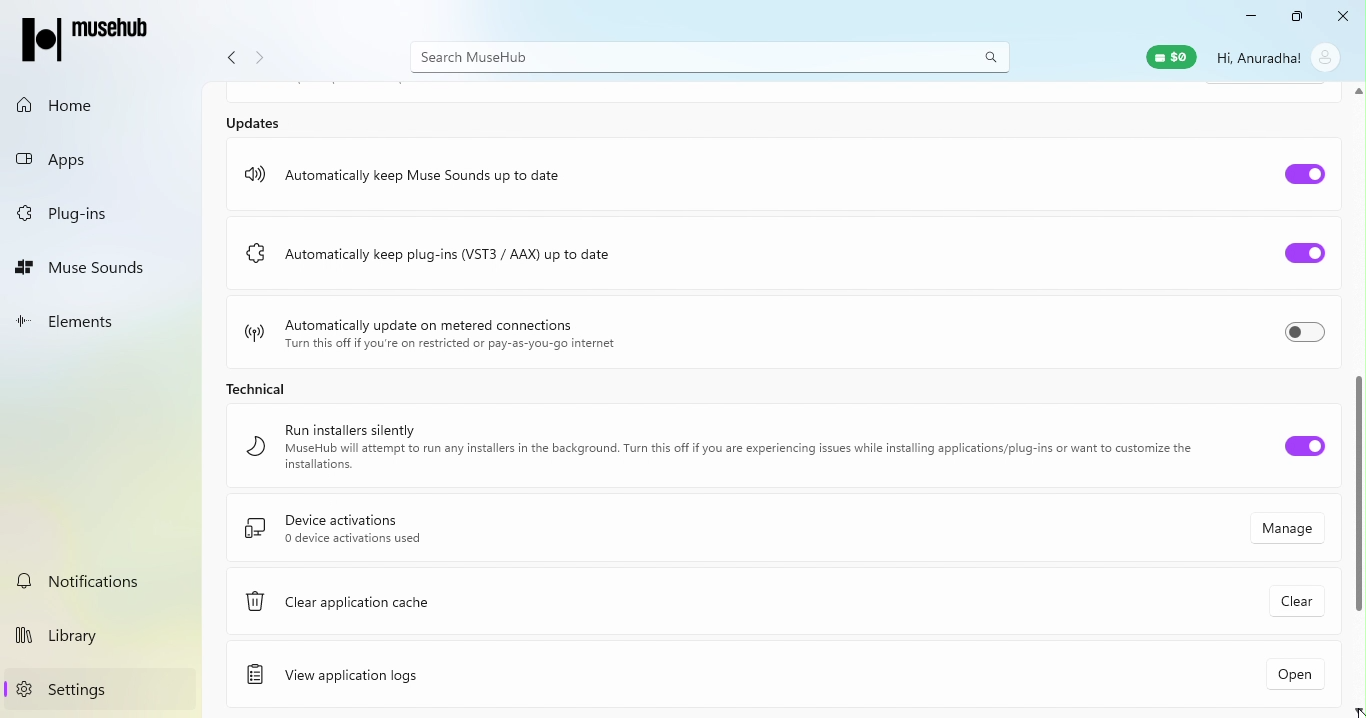  Describe the element at coordinates (1289, 673) in the screenshot. I see `Open` at that location.